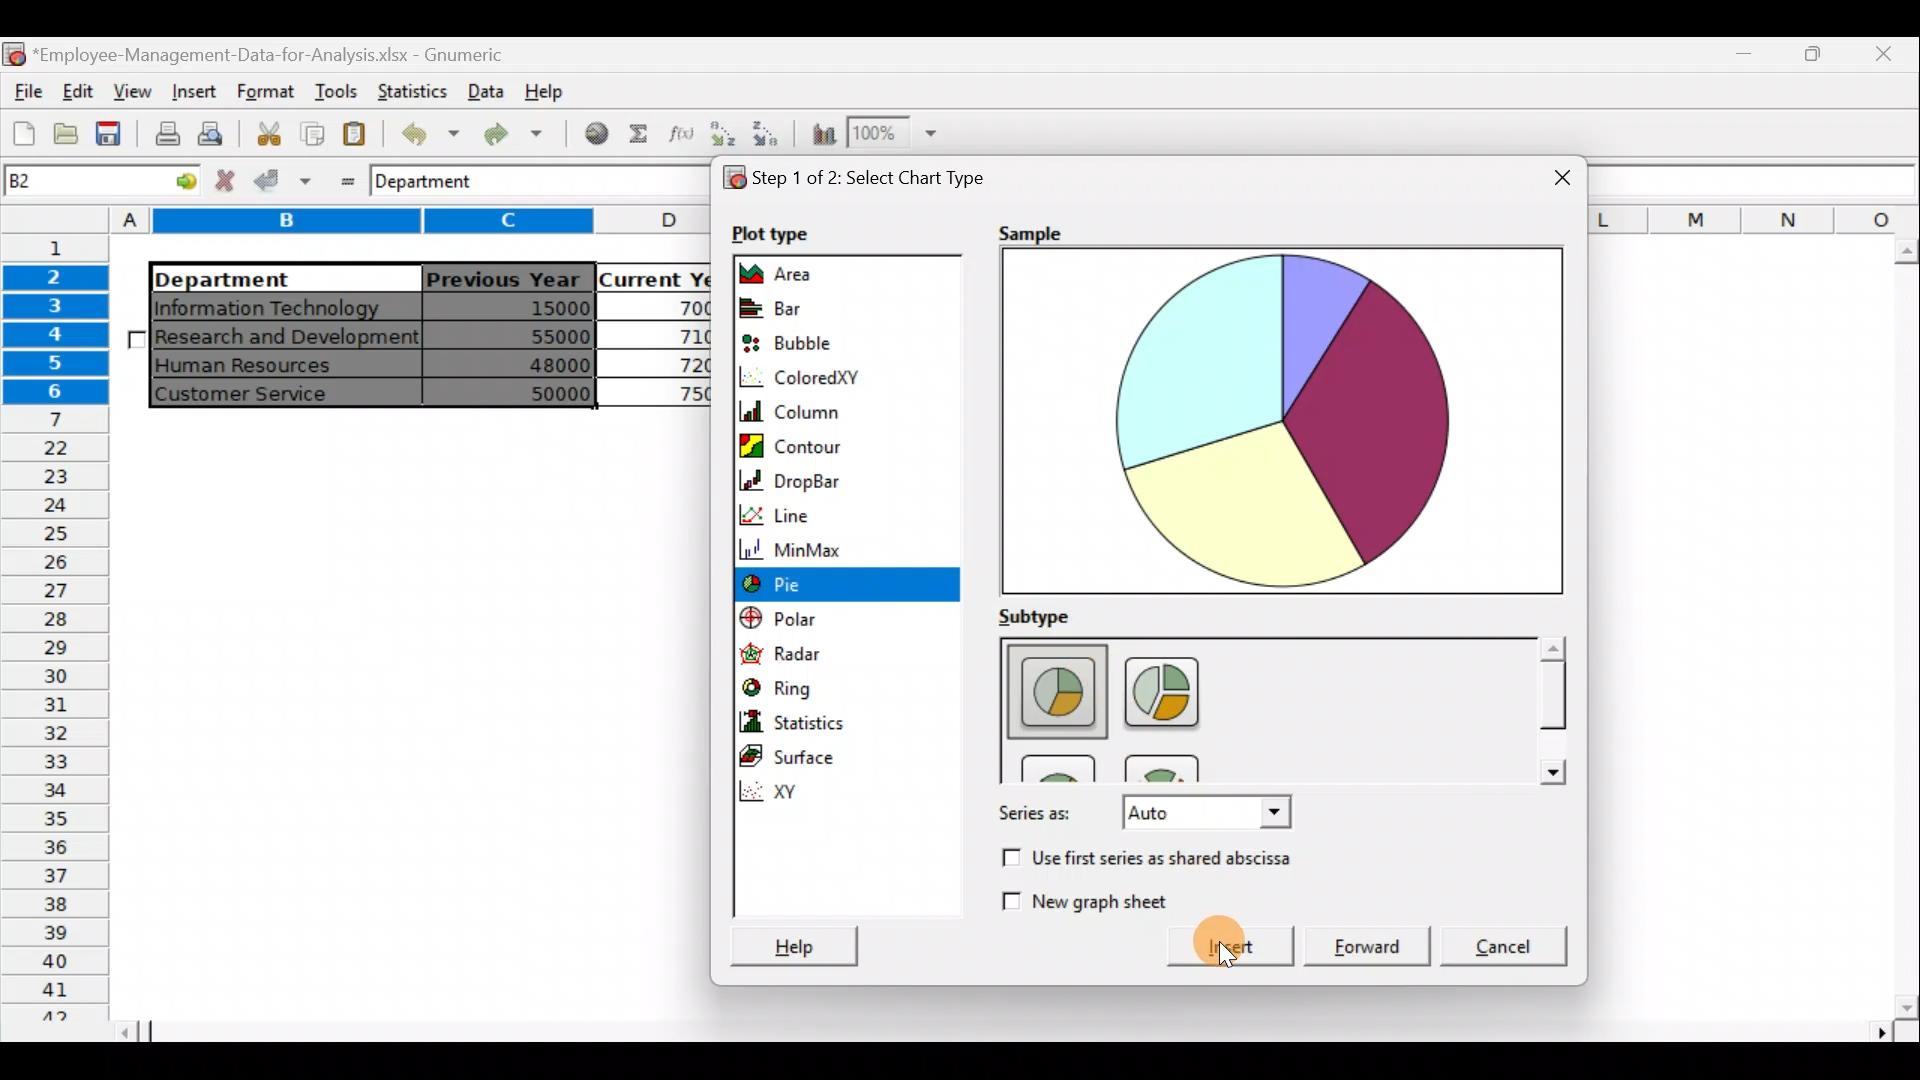 Image resolution: width=1920 pixels, height=1080 pixels. I want to click on 55000, so click(548, 336).